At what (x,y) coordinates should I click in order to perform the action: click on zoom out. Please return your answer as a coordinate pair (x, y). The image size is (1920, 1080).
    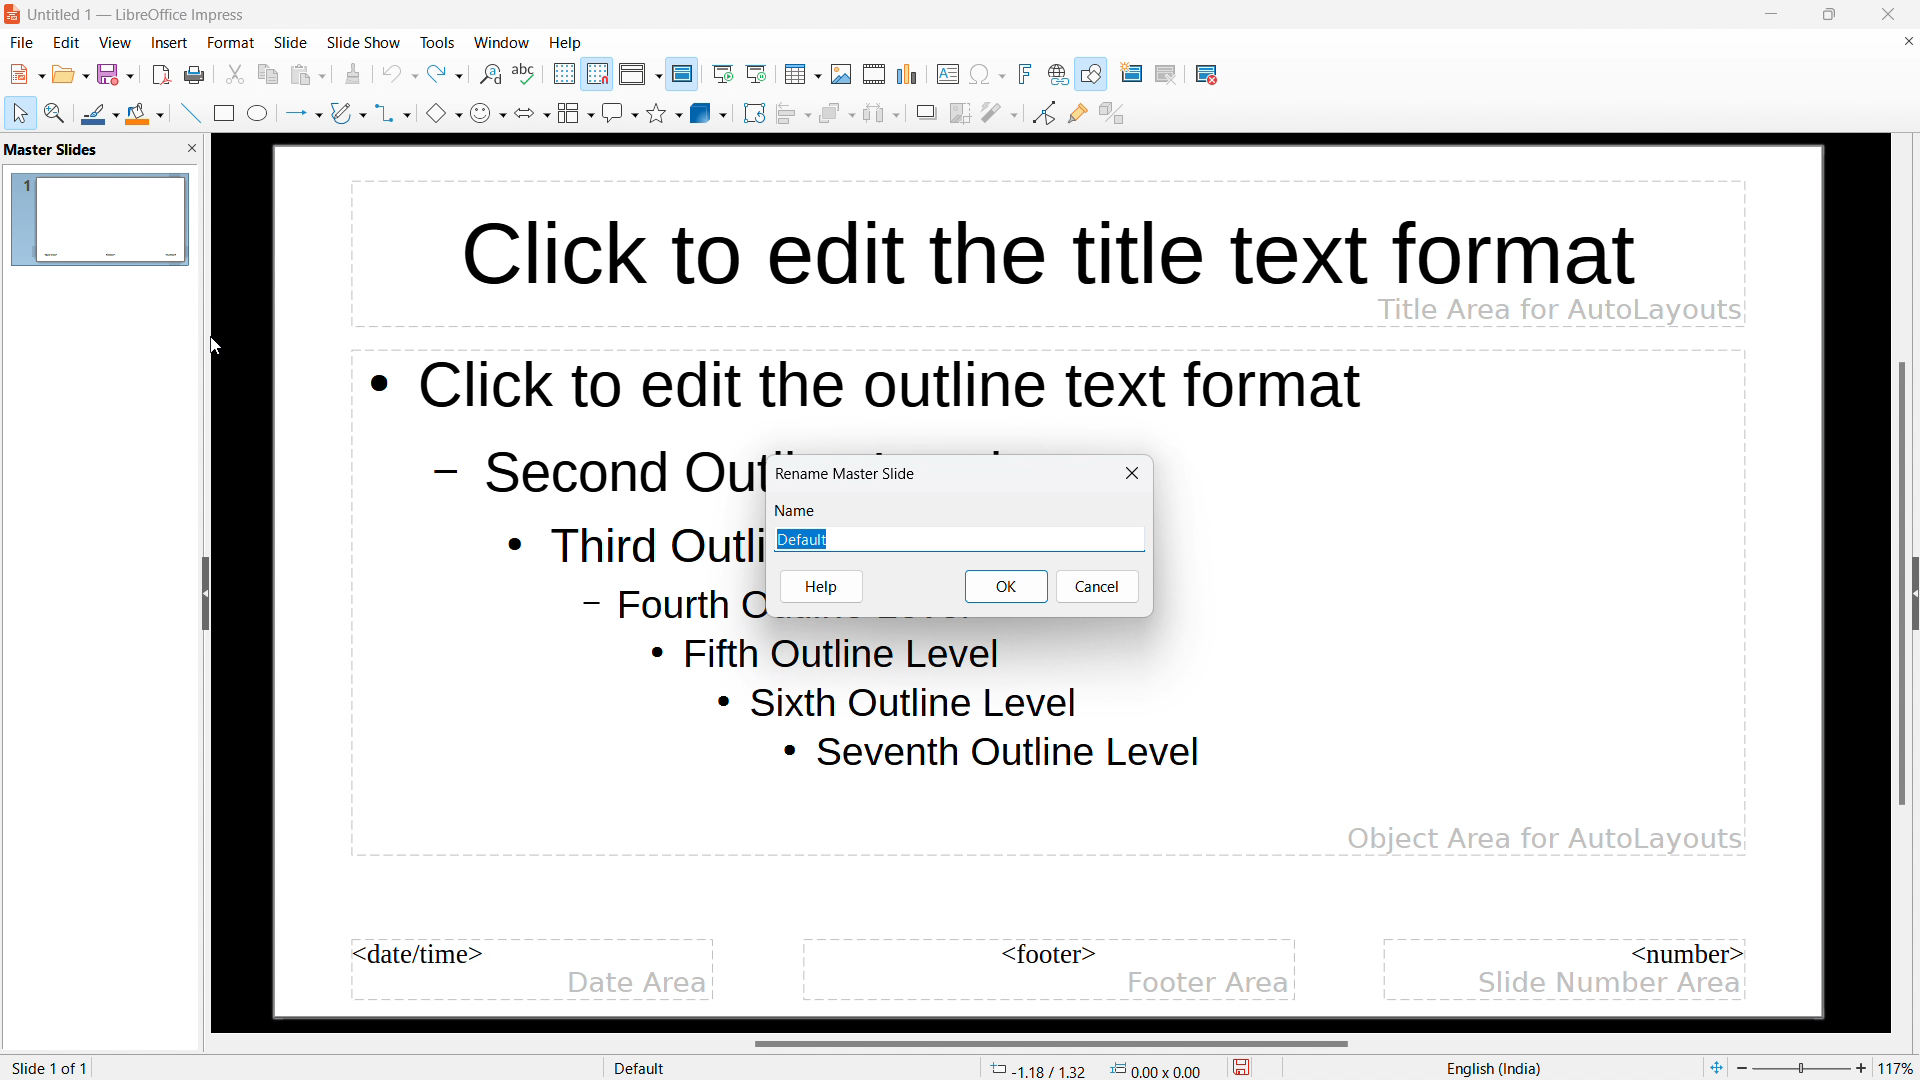
    Looking at the image, I should click on (1743, 1067).